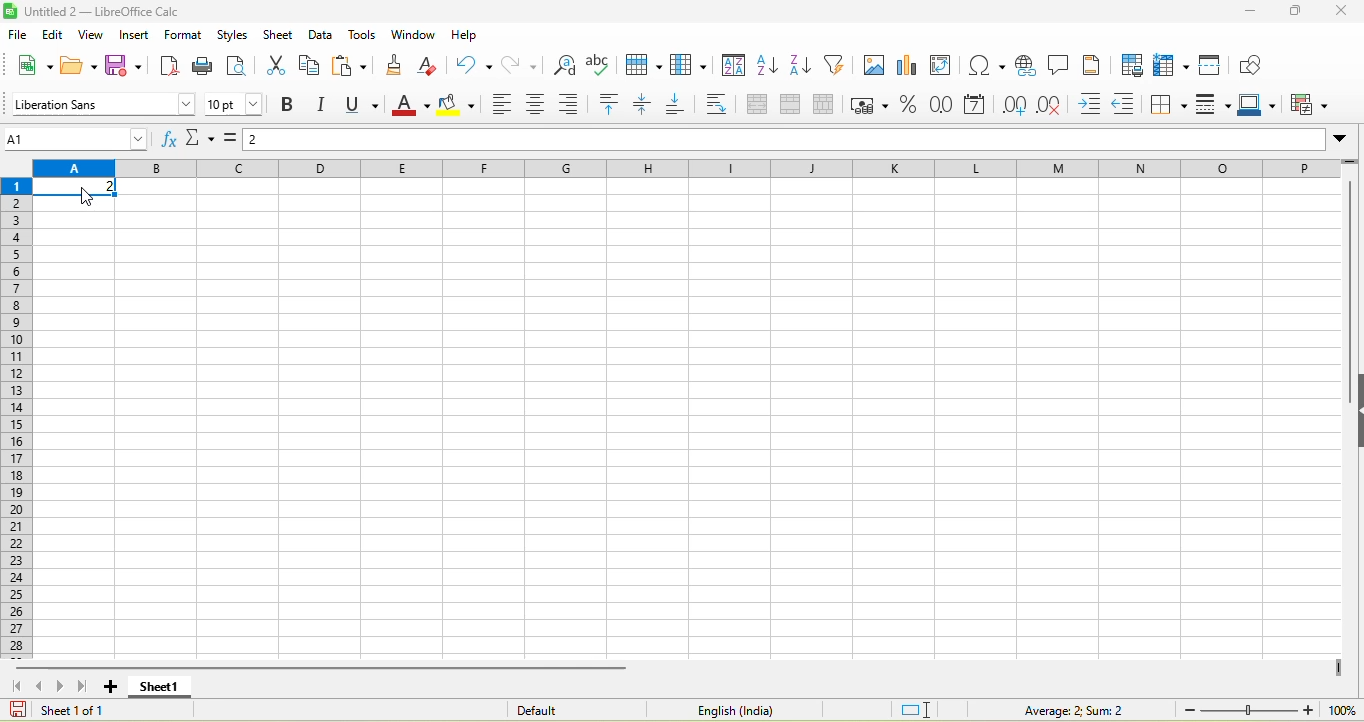 The image size is (1364, 722). Describe the element at coordinates (202, 140) in the screenshot. I see `select function` at that location.